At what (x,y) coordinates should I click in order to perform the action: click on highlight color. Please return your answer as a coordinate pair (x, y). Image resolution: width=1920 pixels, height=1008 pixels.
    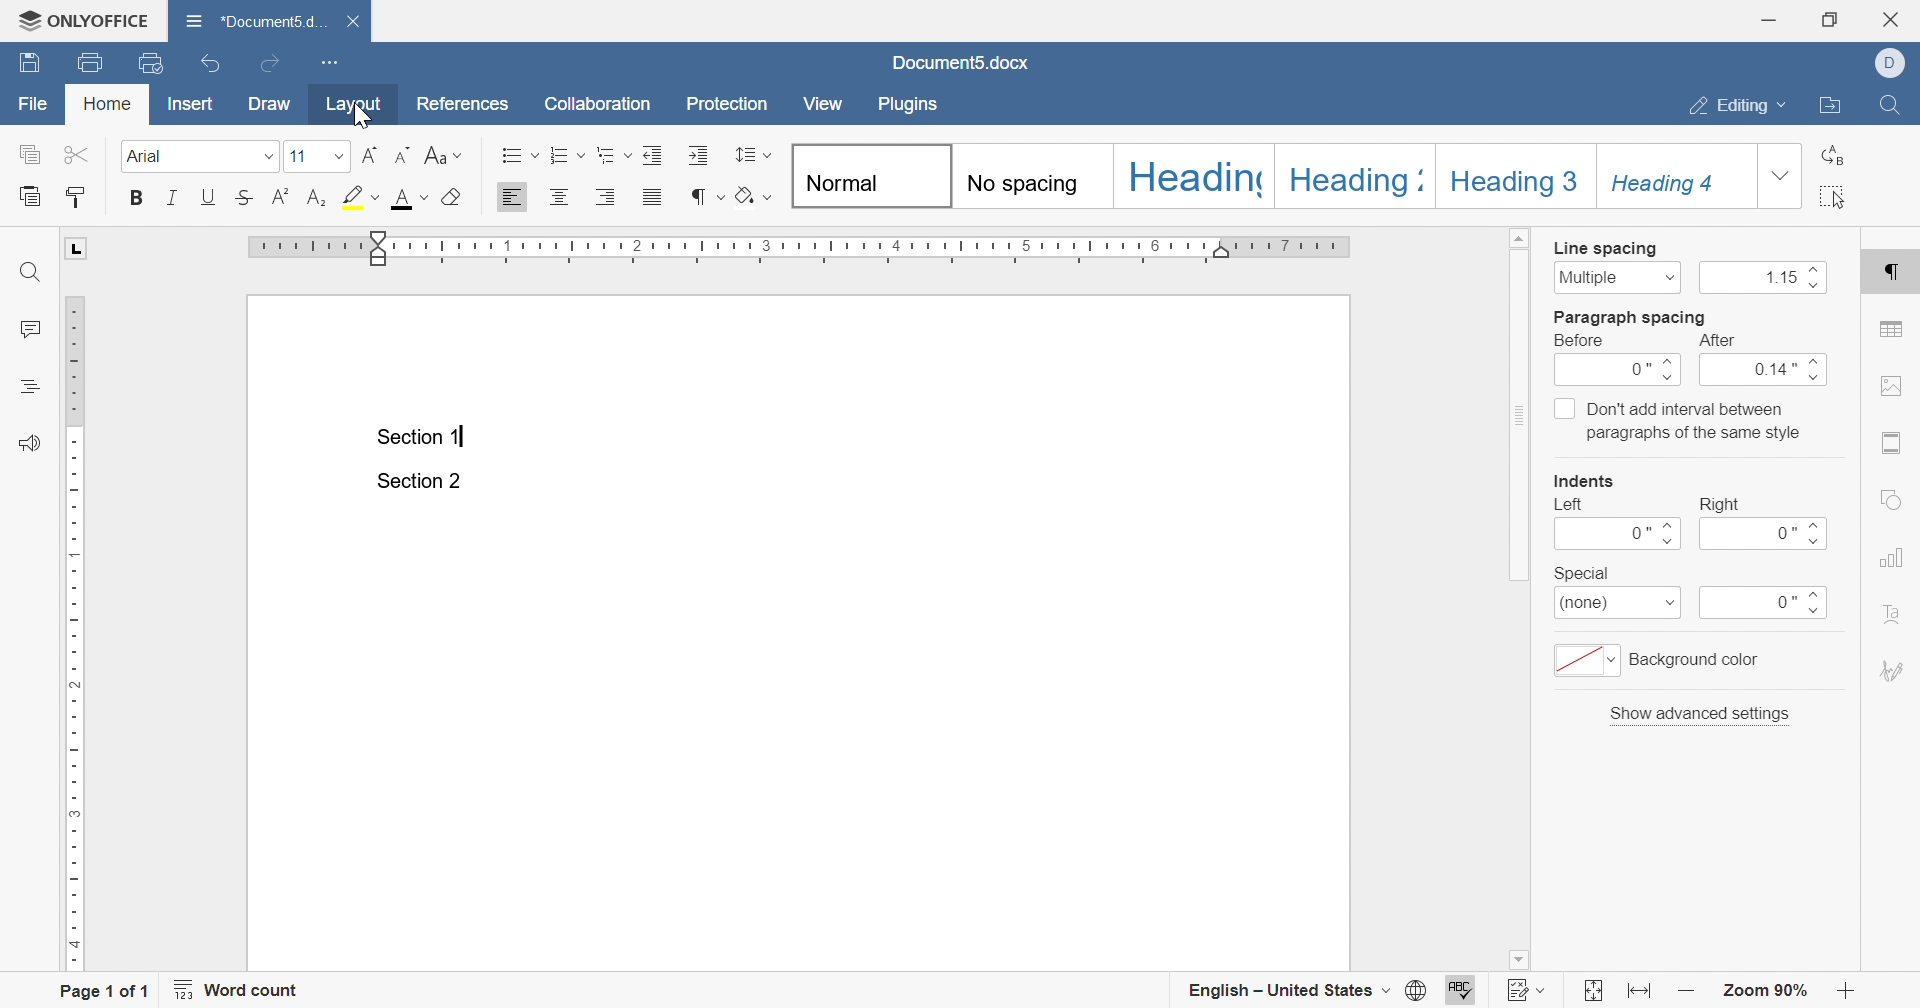
    Looking at the image, I should click on (361, 196).